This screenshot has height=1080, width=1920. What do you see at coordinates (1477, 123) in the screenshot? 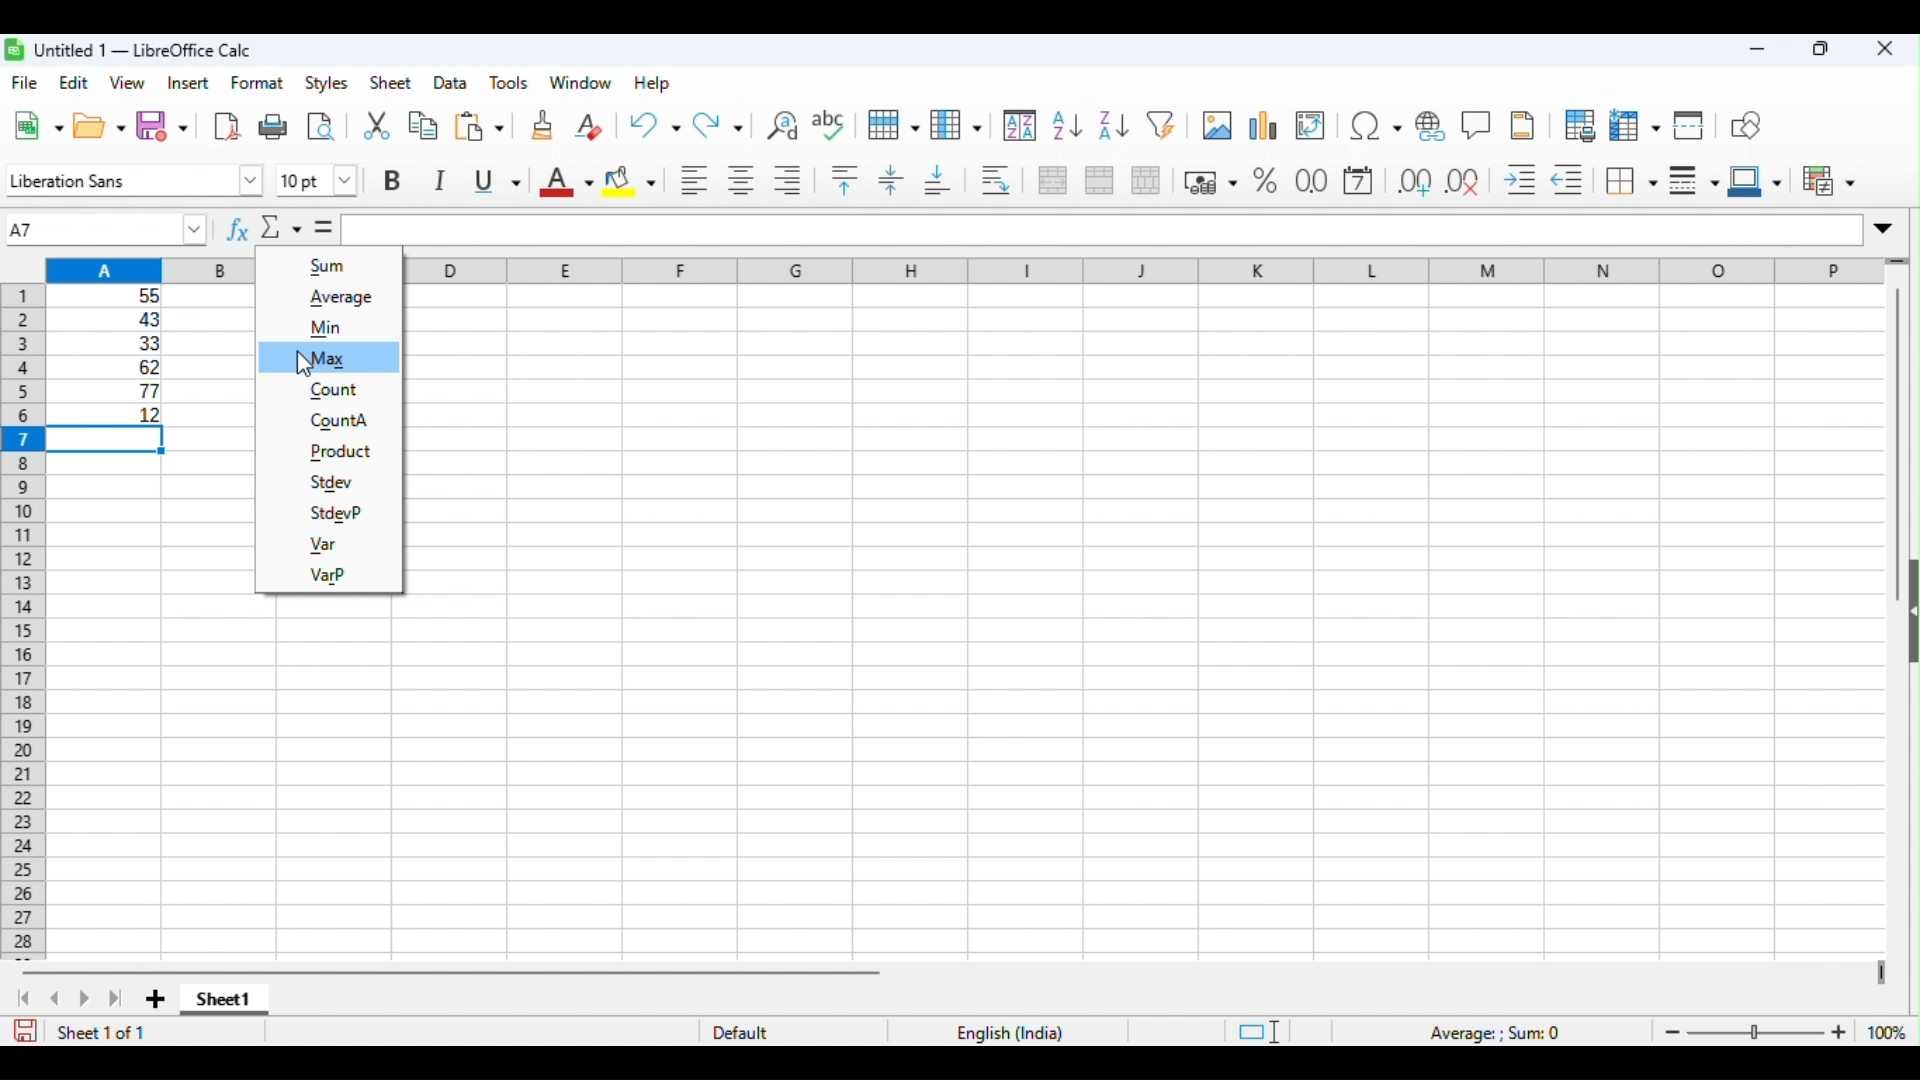
I see `insert comment` at bounding box center [1477, 123].